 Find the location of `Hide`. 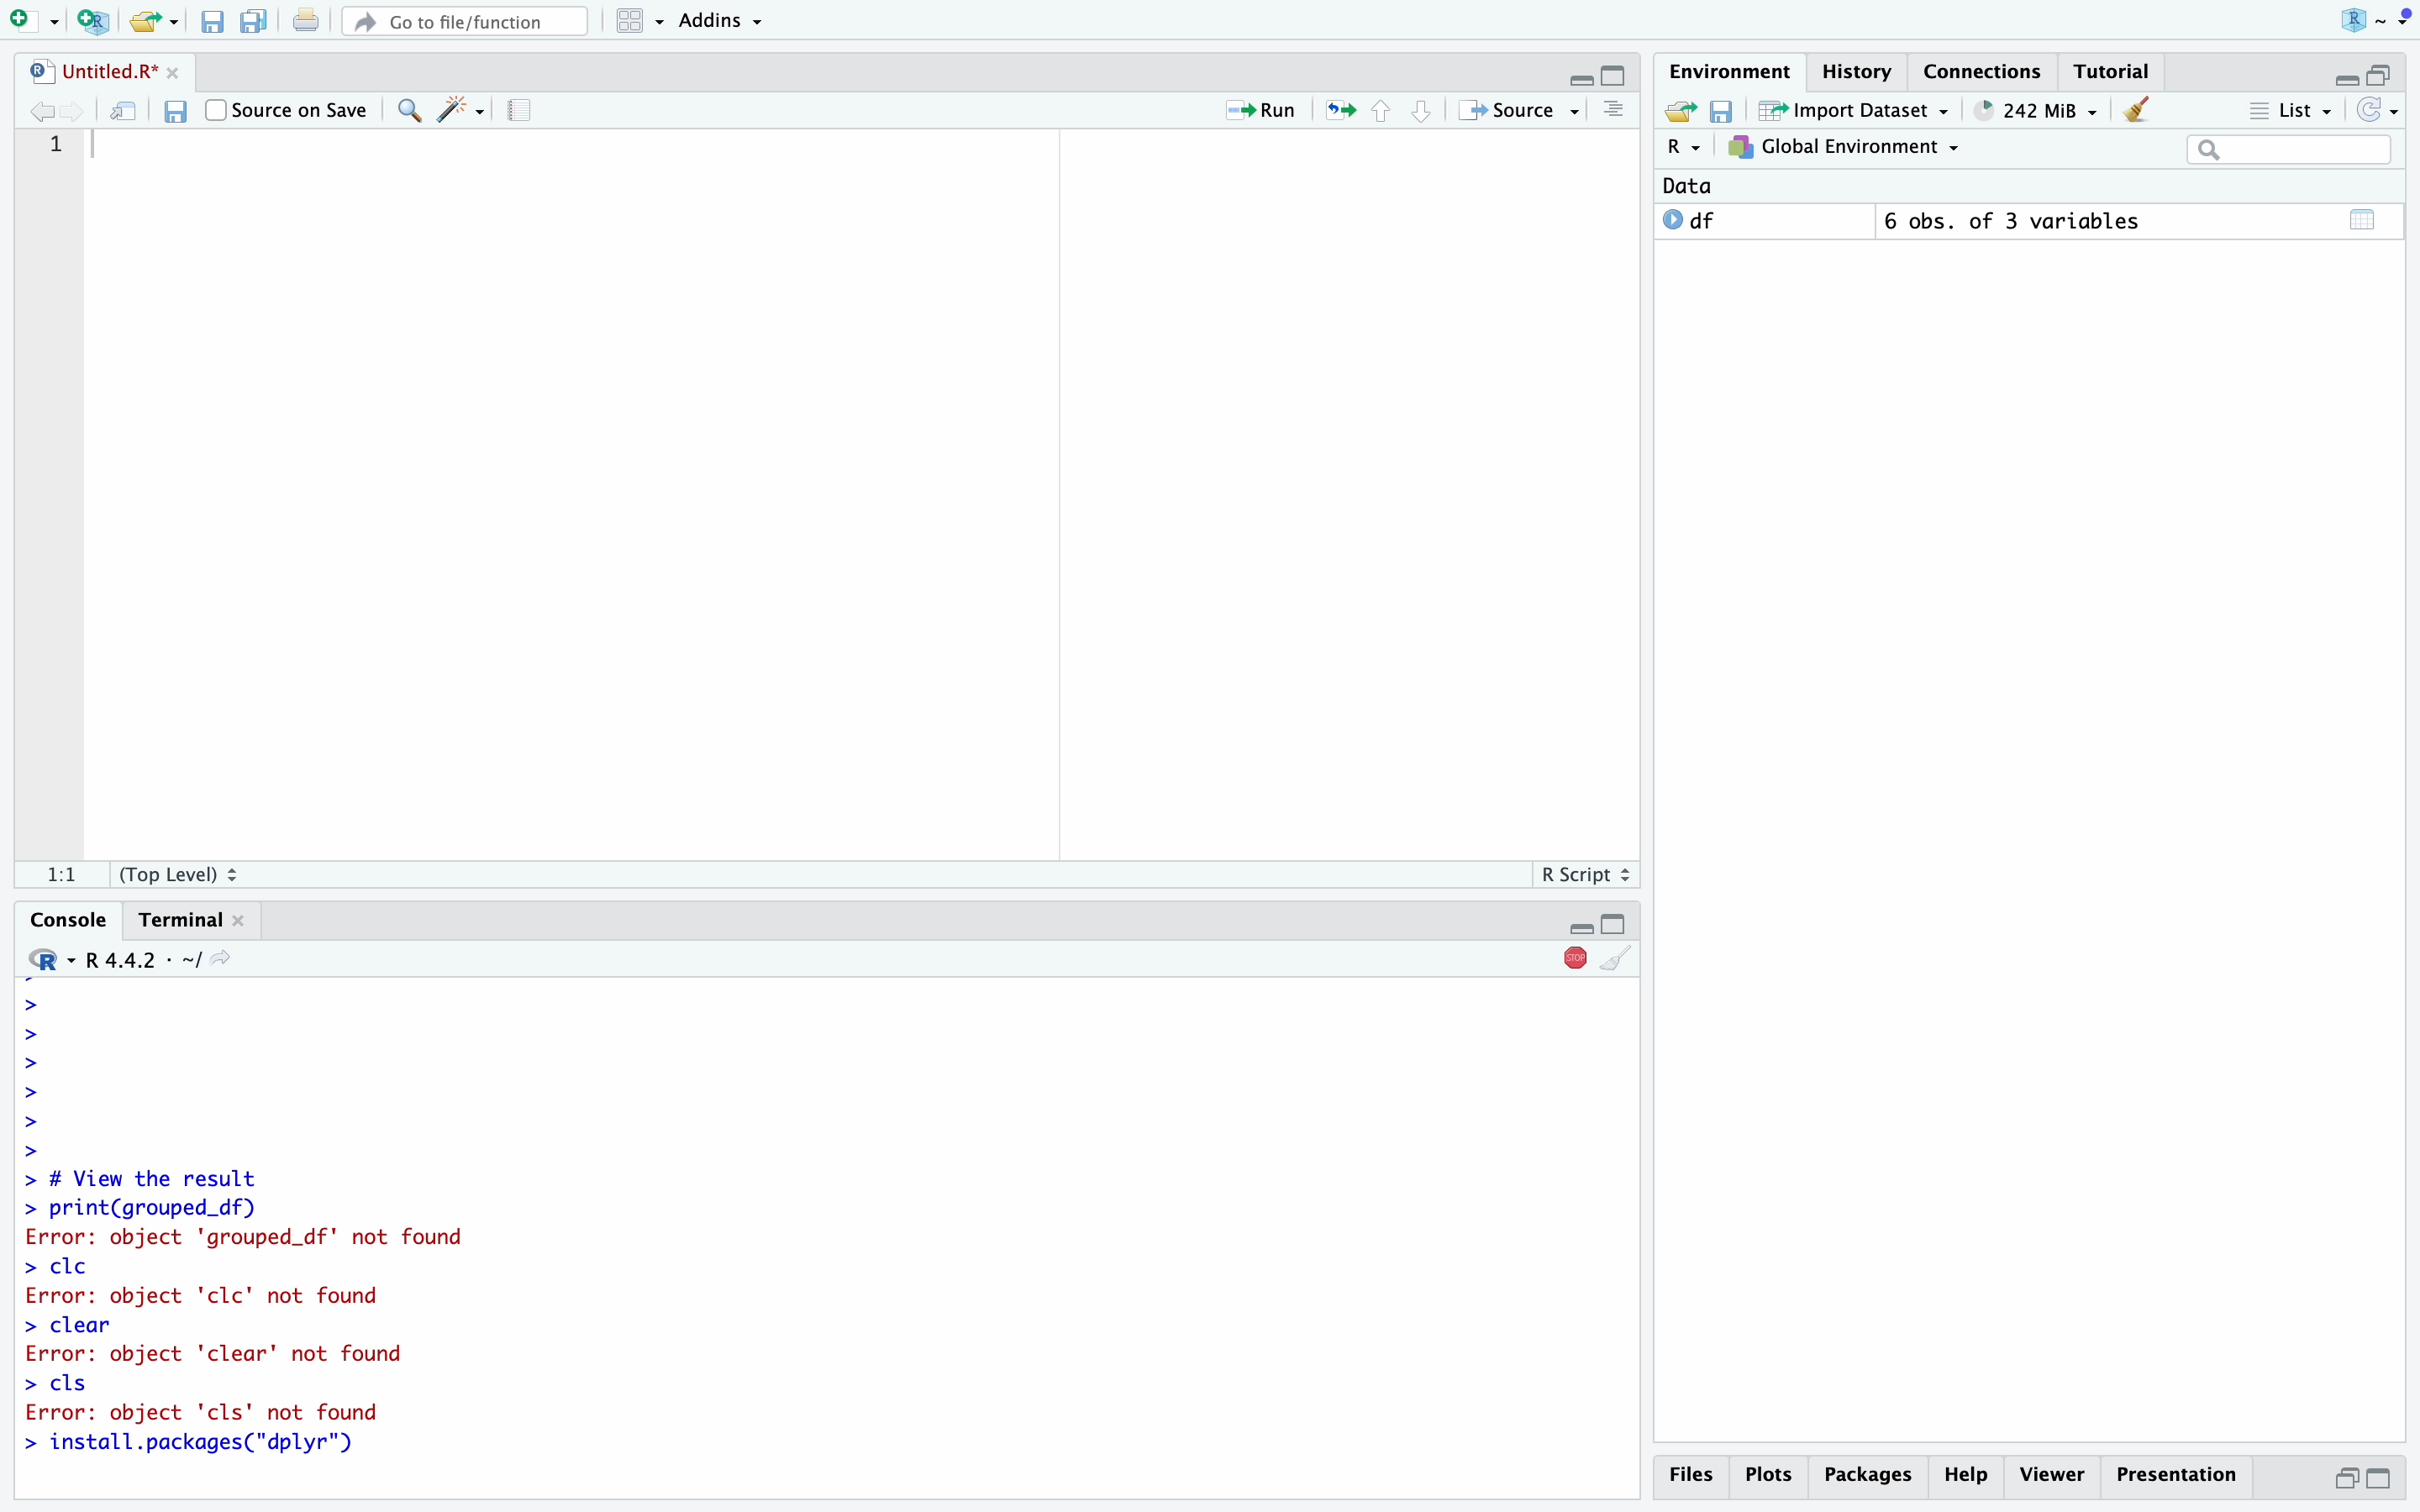

Hide is located at coordinates (1578, 77).